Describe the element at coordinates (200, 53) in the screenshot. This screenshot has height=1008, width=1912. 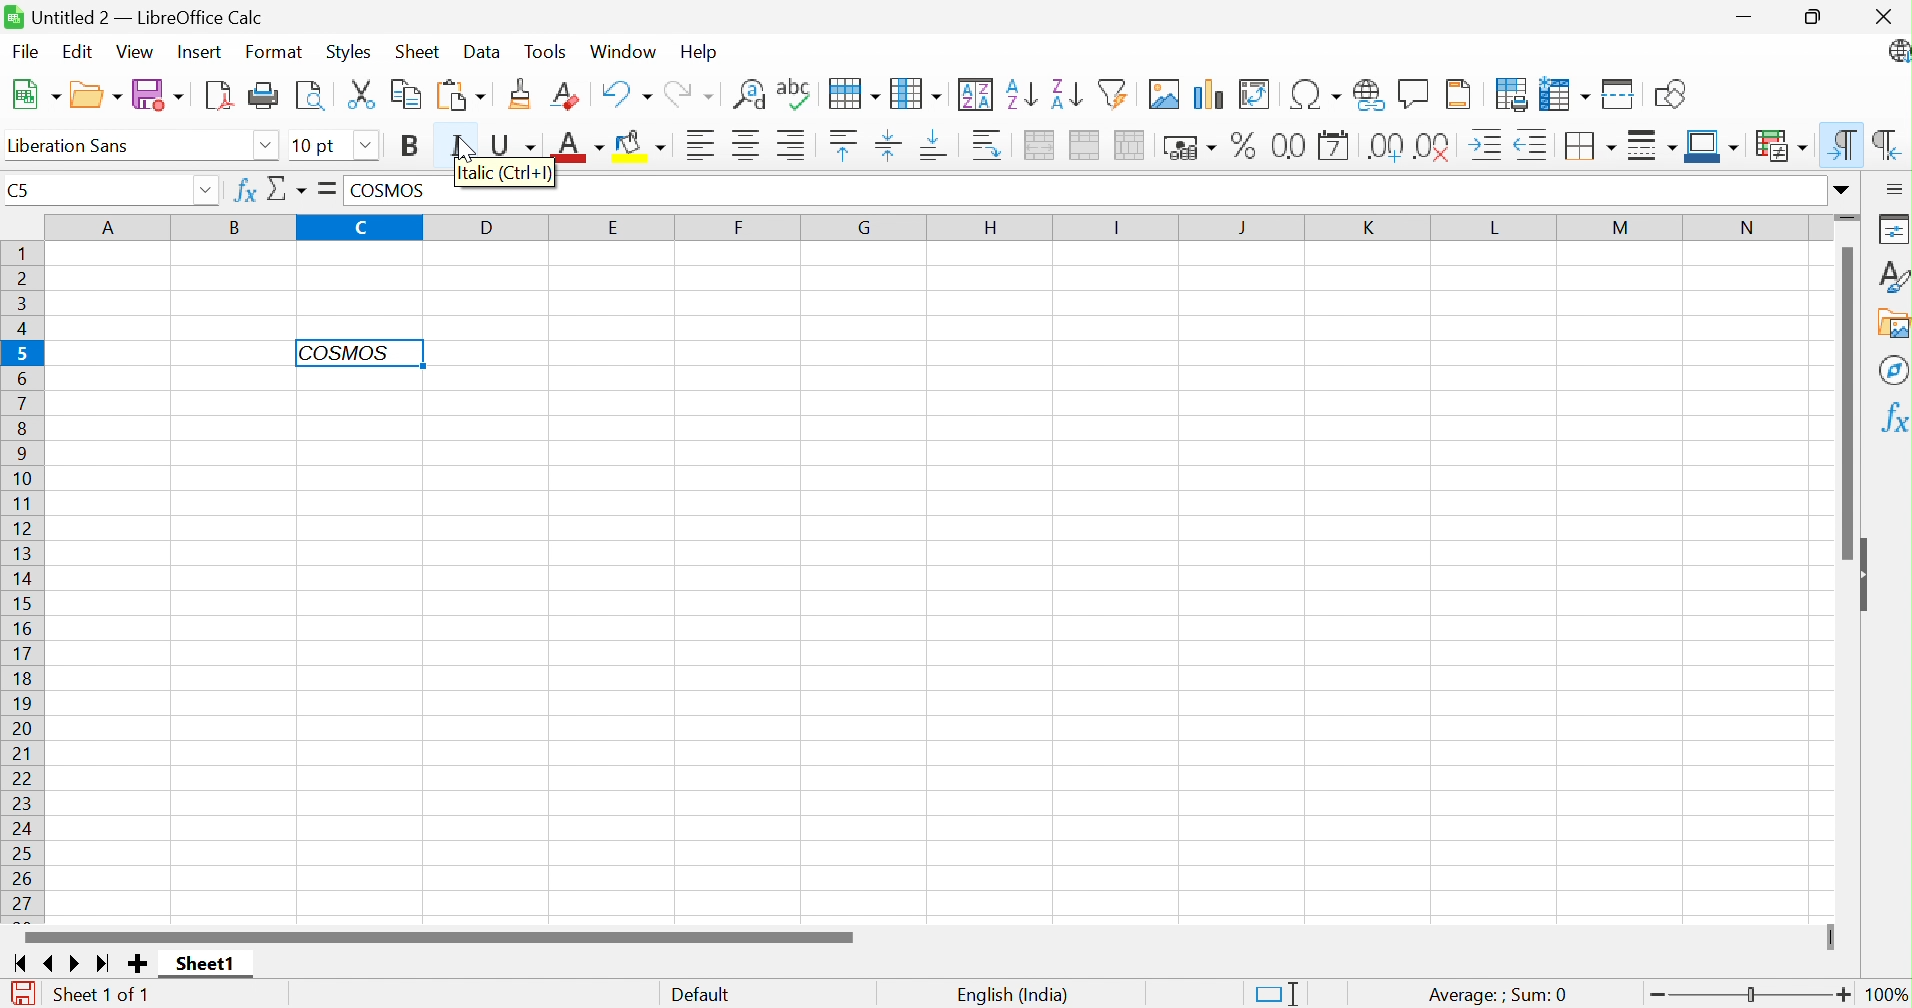
I see `Insert` at that location.